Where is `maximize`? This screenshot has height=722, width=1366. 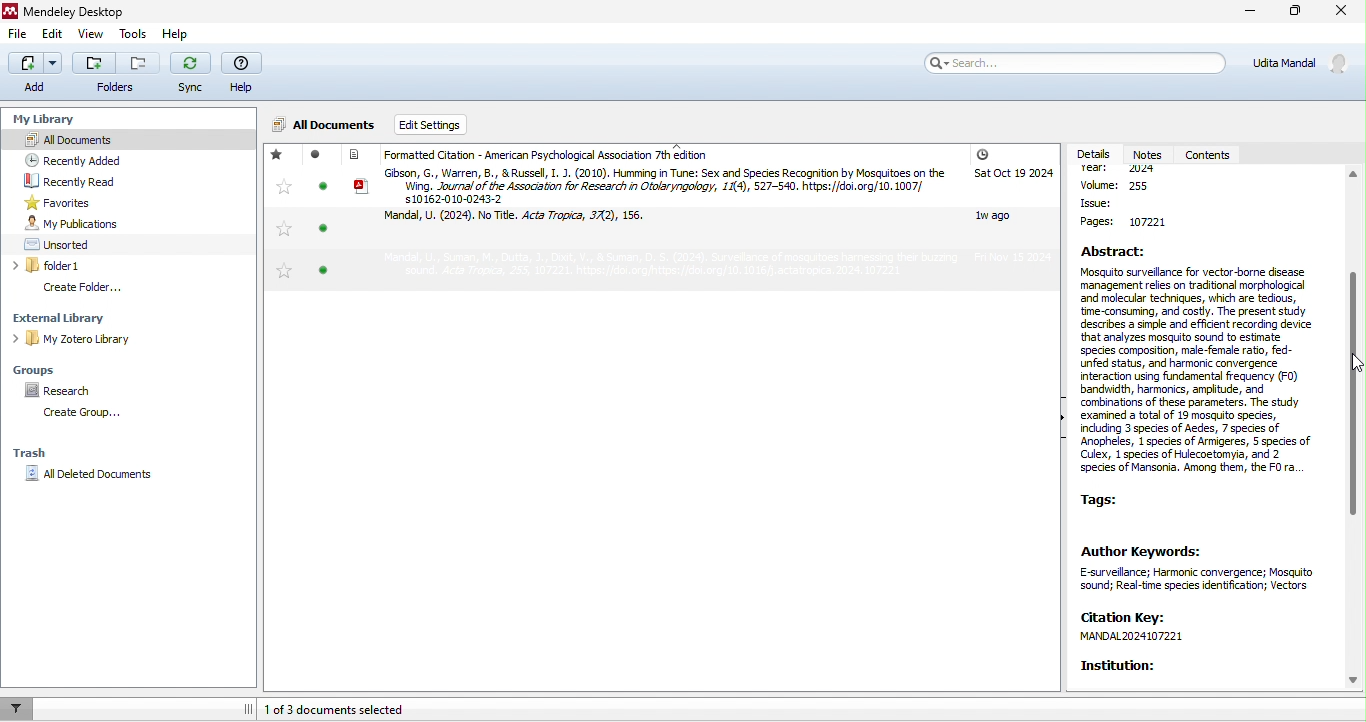
maximize is located at coordinates (1291, 14).